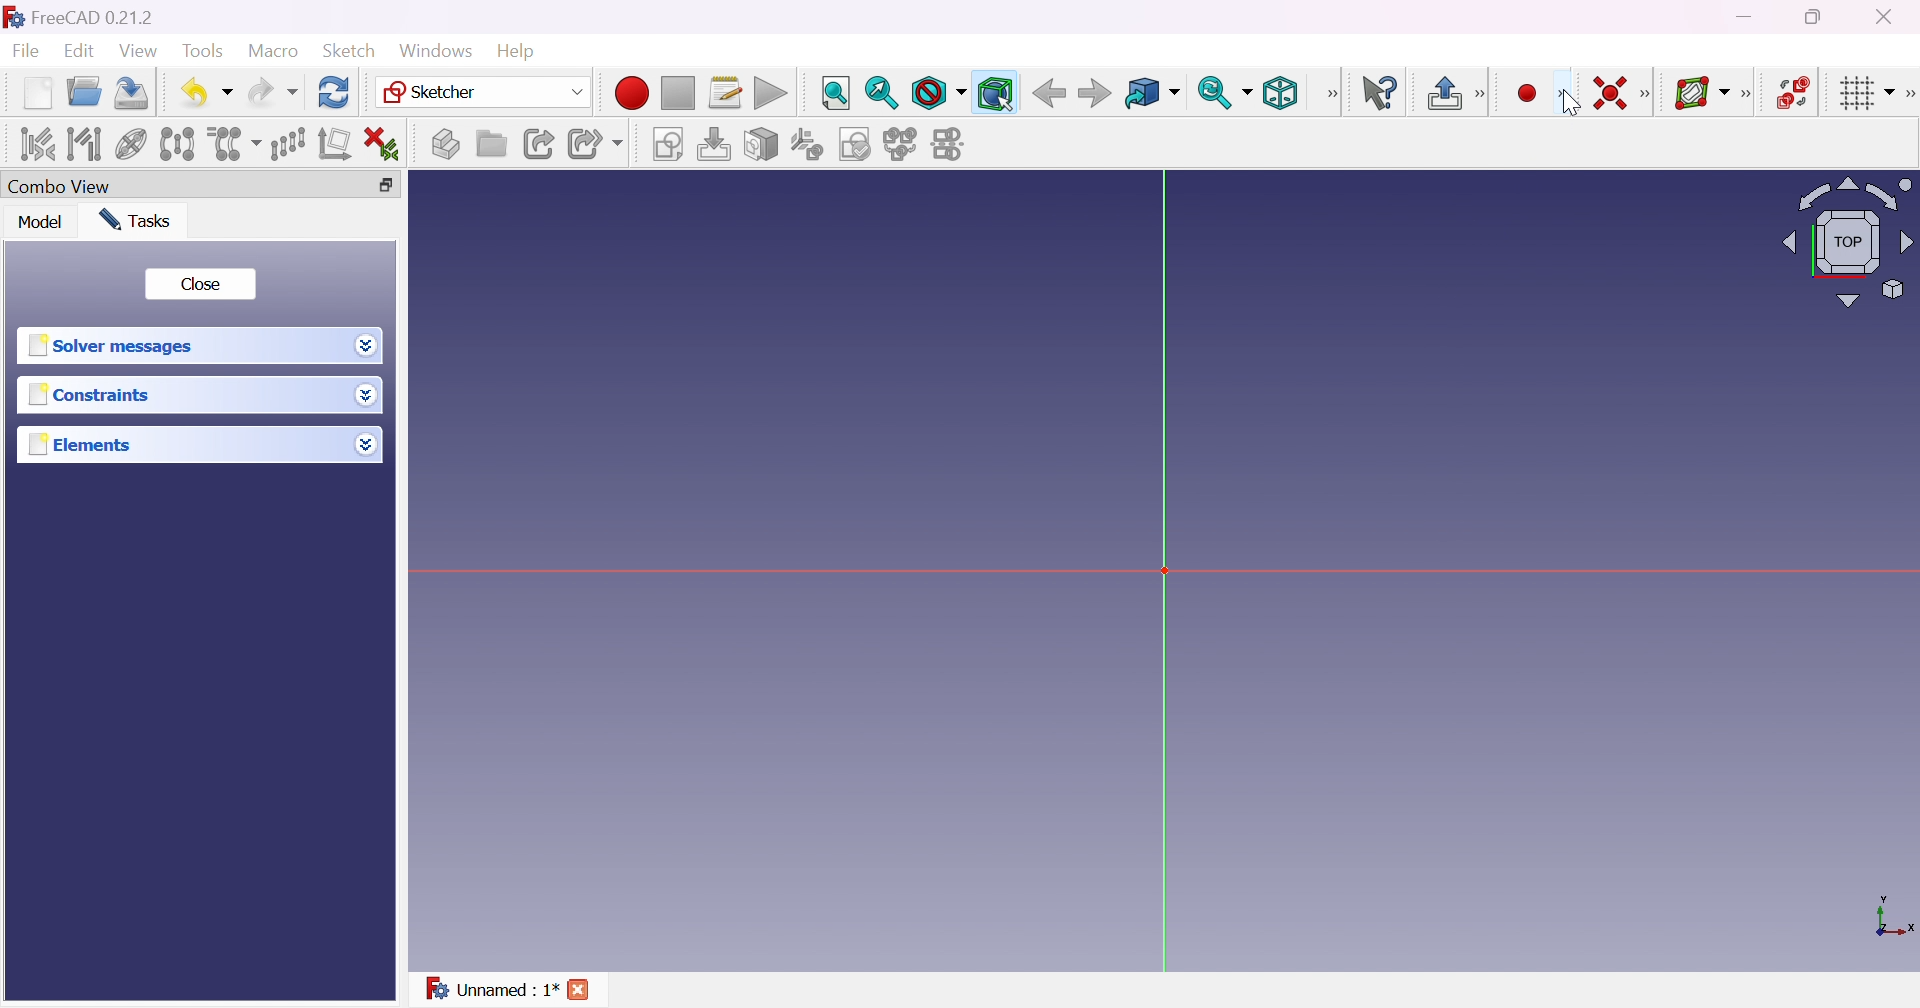 The image size is (1920, 1008). What do you see at coordinates (1281, 92) in the screenshot?
I see `Isometric` at bounding box center [1281, 92].